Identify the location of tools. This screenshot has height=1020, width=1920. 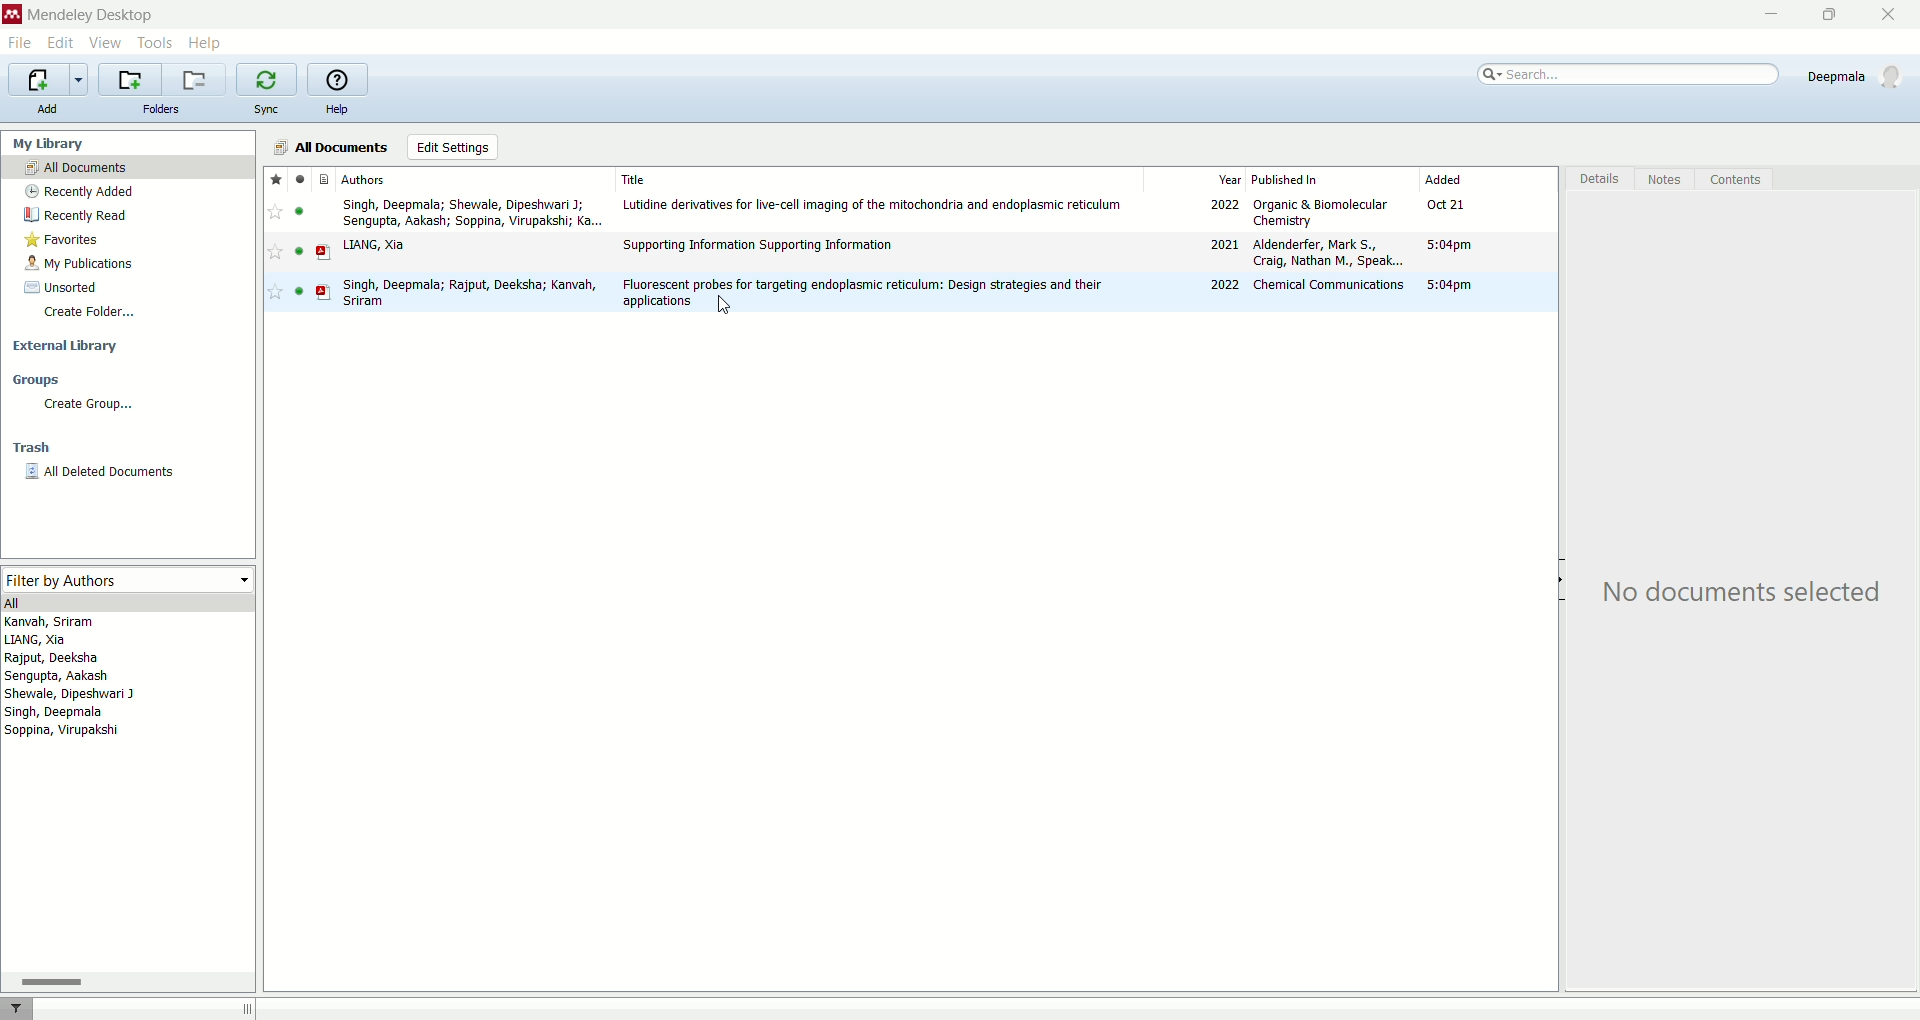
(157, 44).